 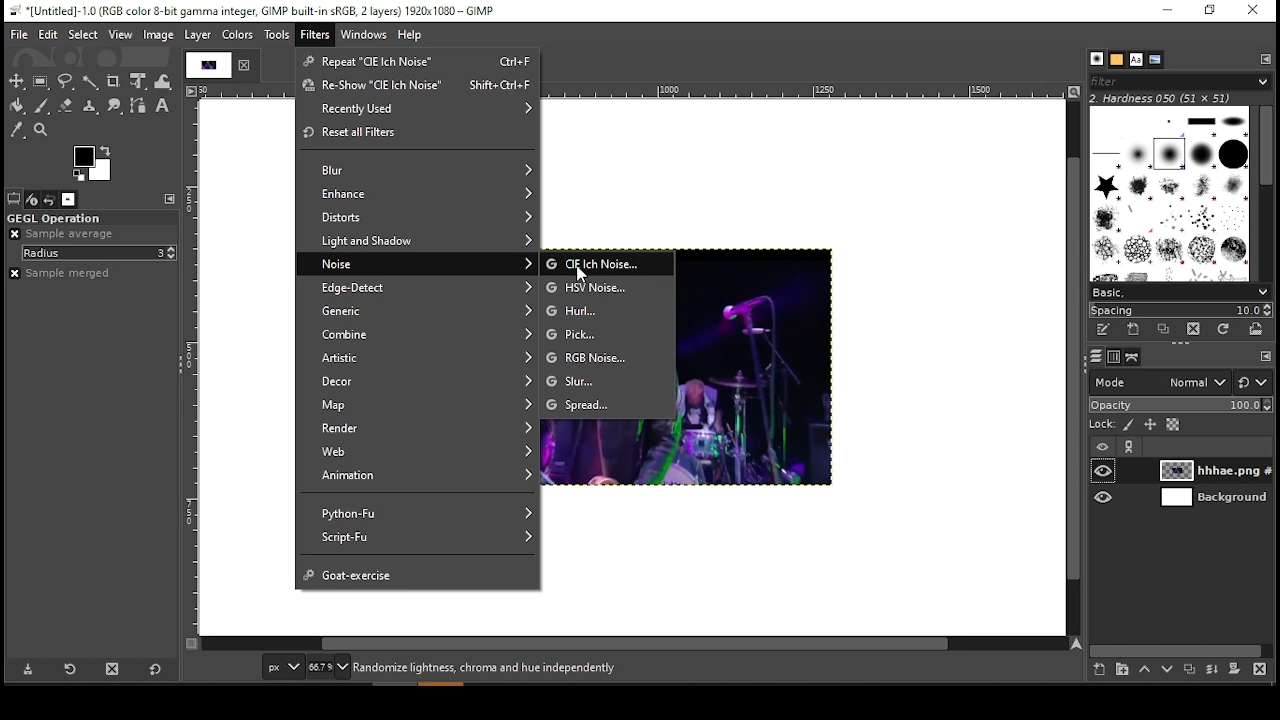 I want to click on configure this tab, so click(x=1264, y=356).